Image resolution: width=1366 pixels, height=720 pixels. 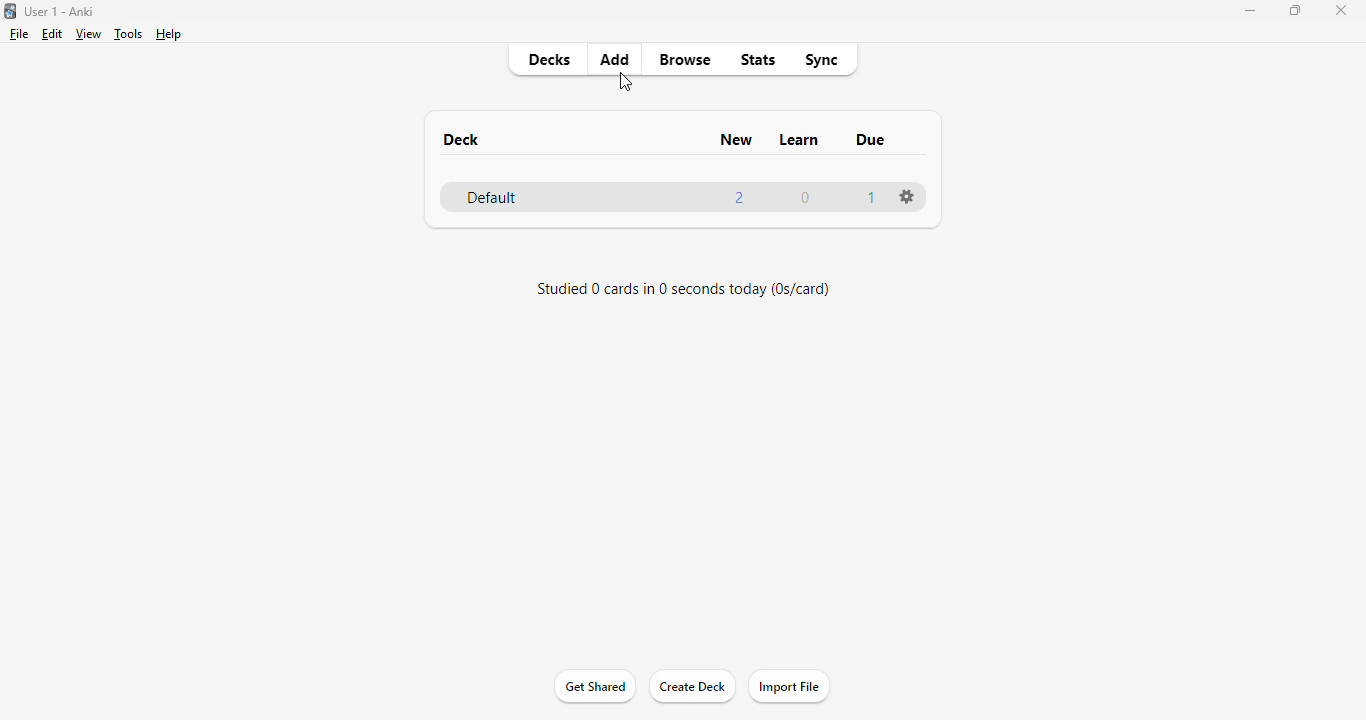 I want to click on browse, so click(x=685, y=60).